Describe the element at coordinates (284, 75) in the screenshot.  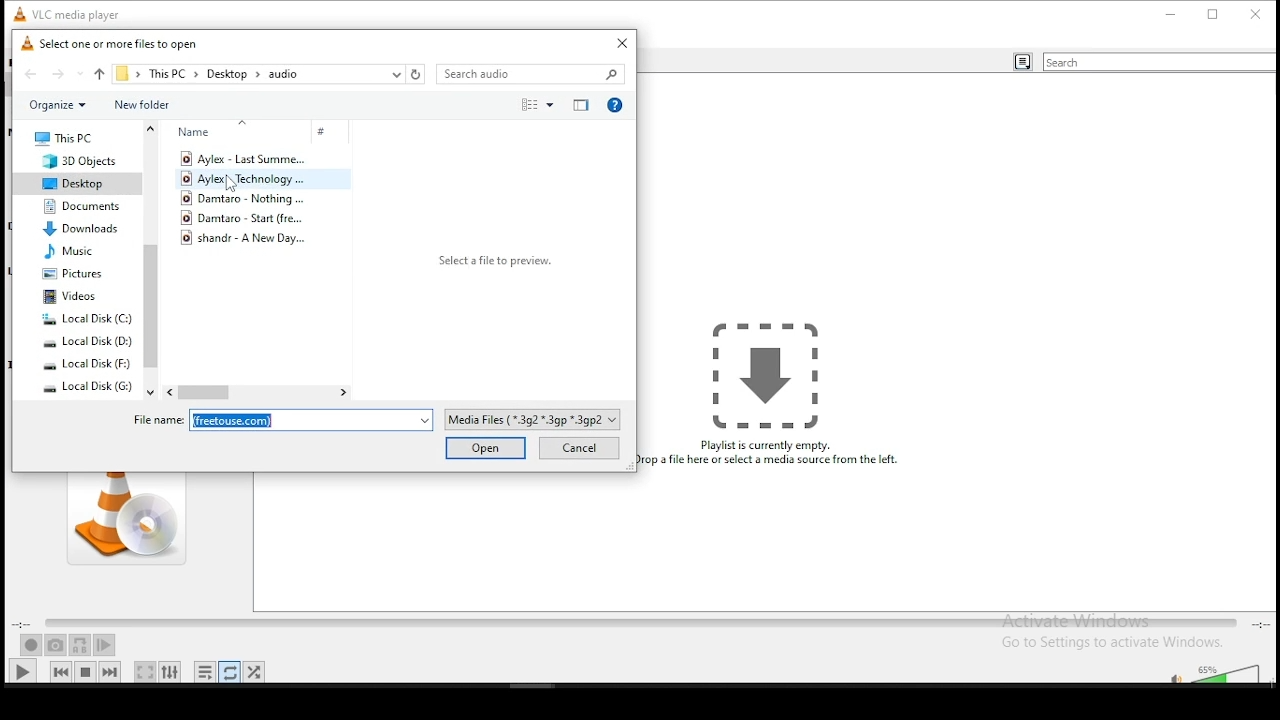
I see `audio` at that location.